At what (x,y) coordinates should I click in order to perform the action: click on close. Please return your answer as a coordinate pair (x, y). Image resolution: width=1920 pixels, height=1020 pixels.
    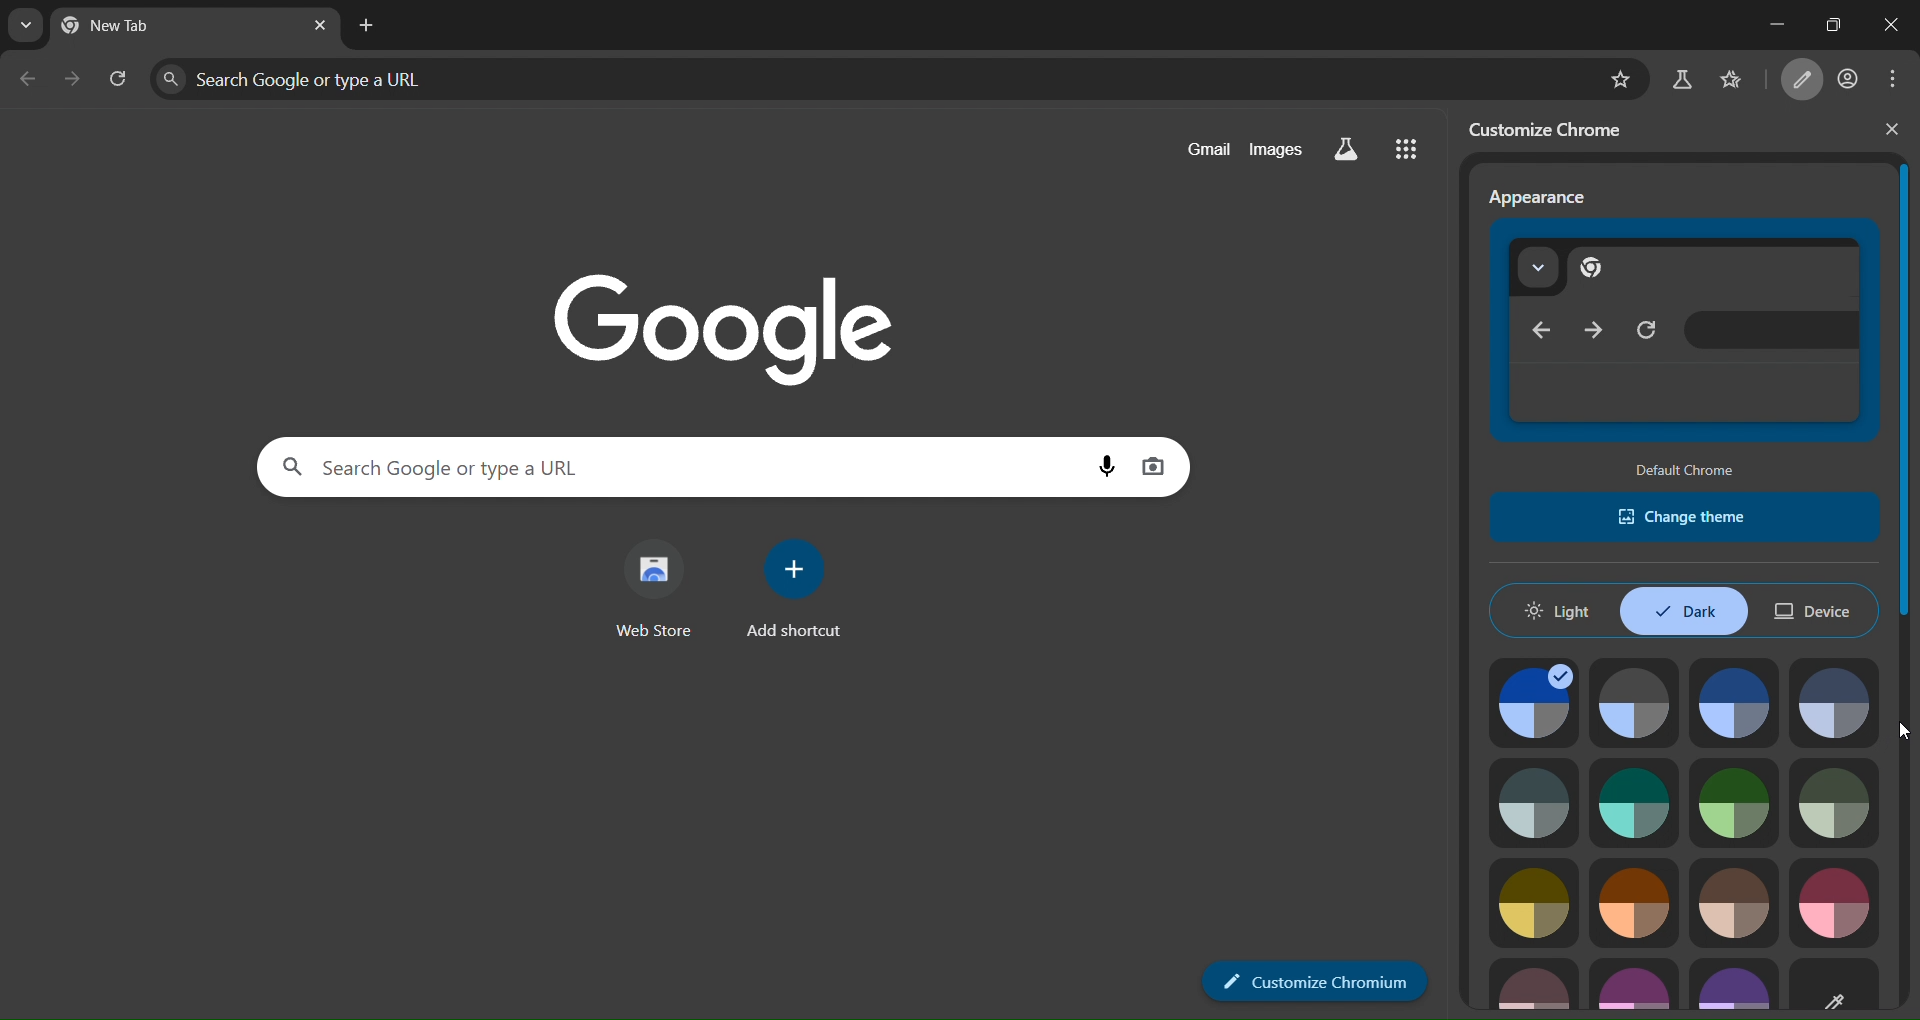
    Looking at the image, I should click on (1892, 26).